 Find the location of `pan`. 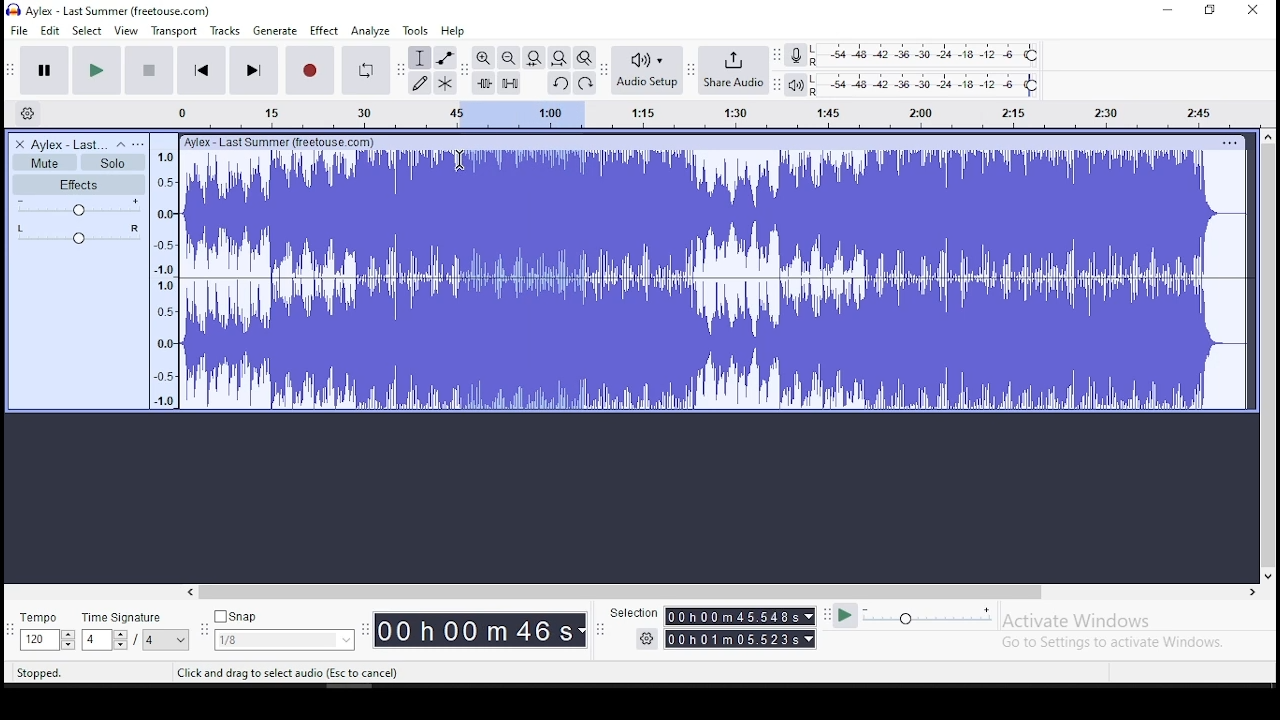

pan is located at coordinates (77, 234).